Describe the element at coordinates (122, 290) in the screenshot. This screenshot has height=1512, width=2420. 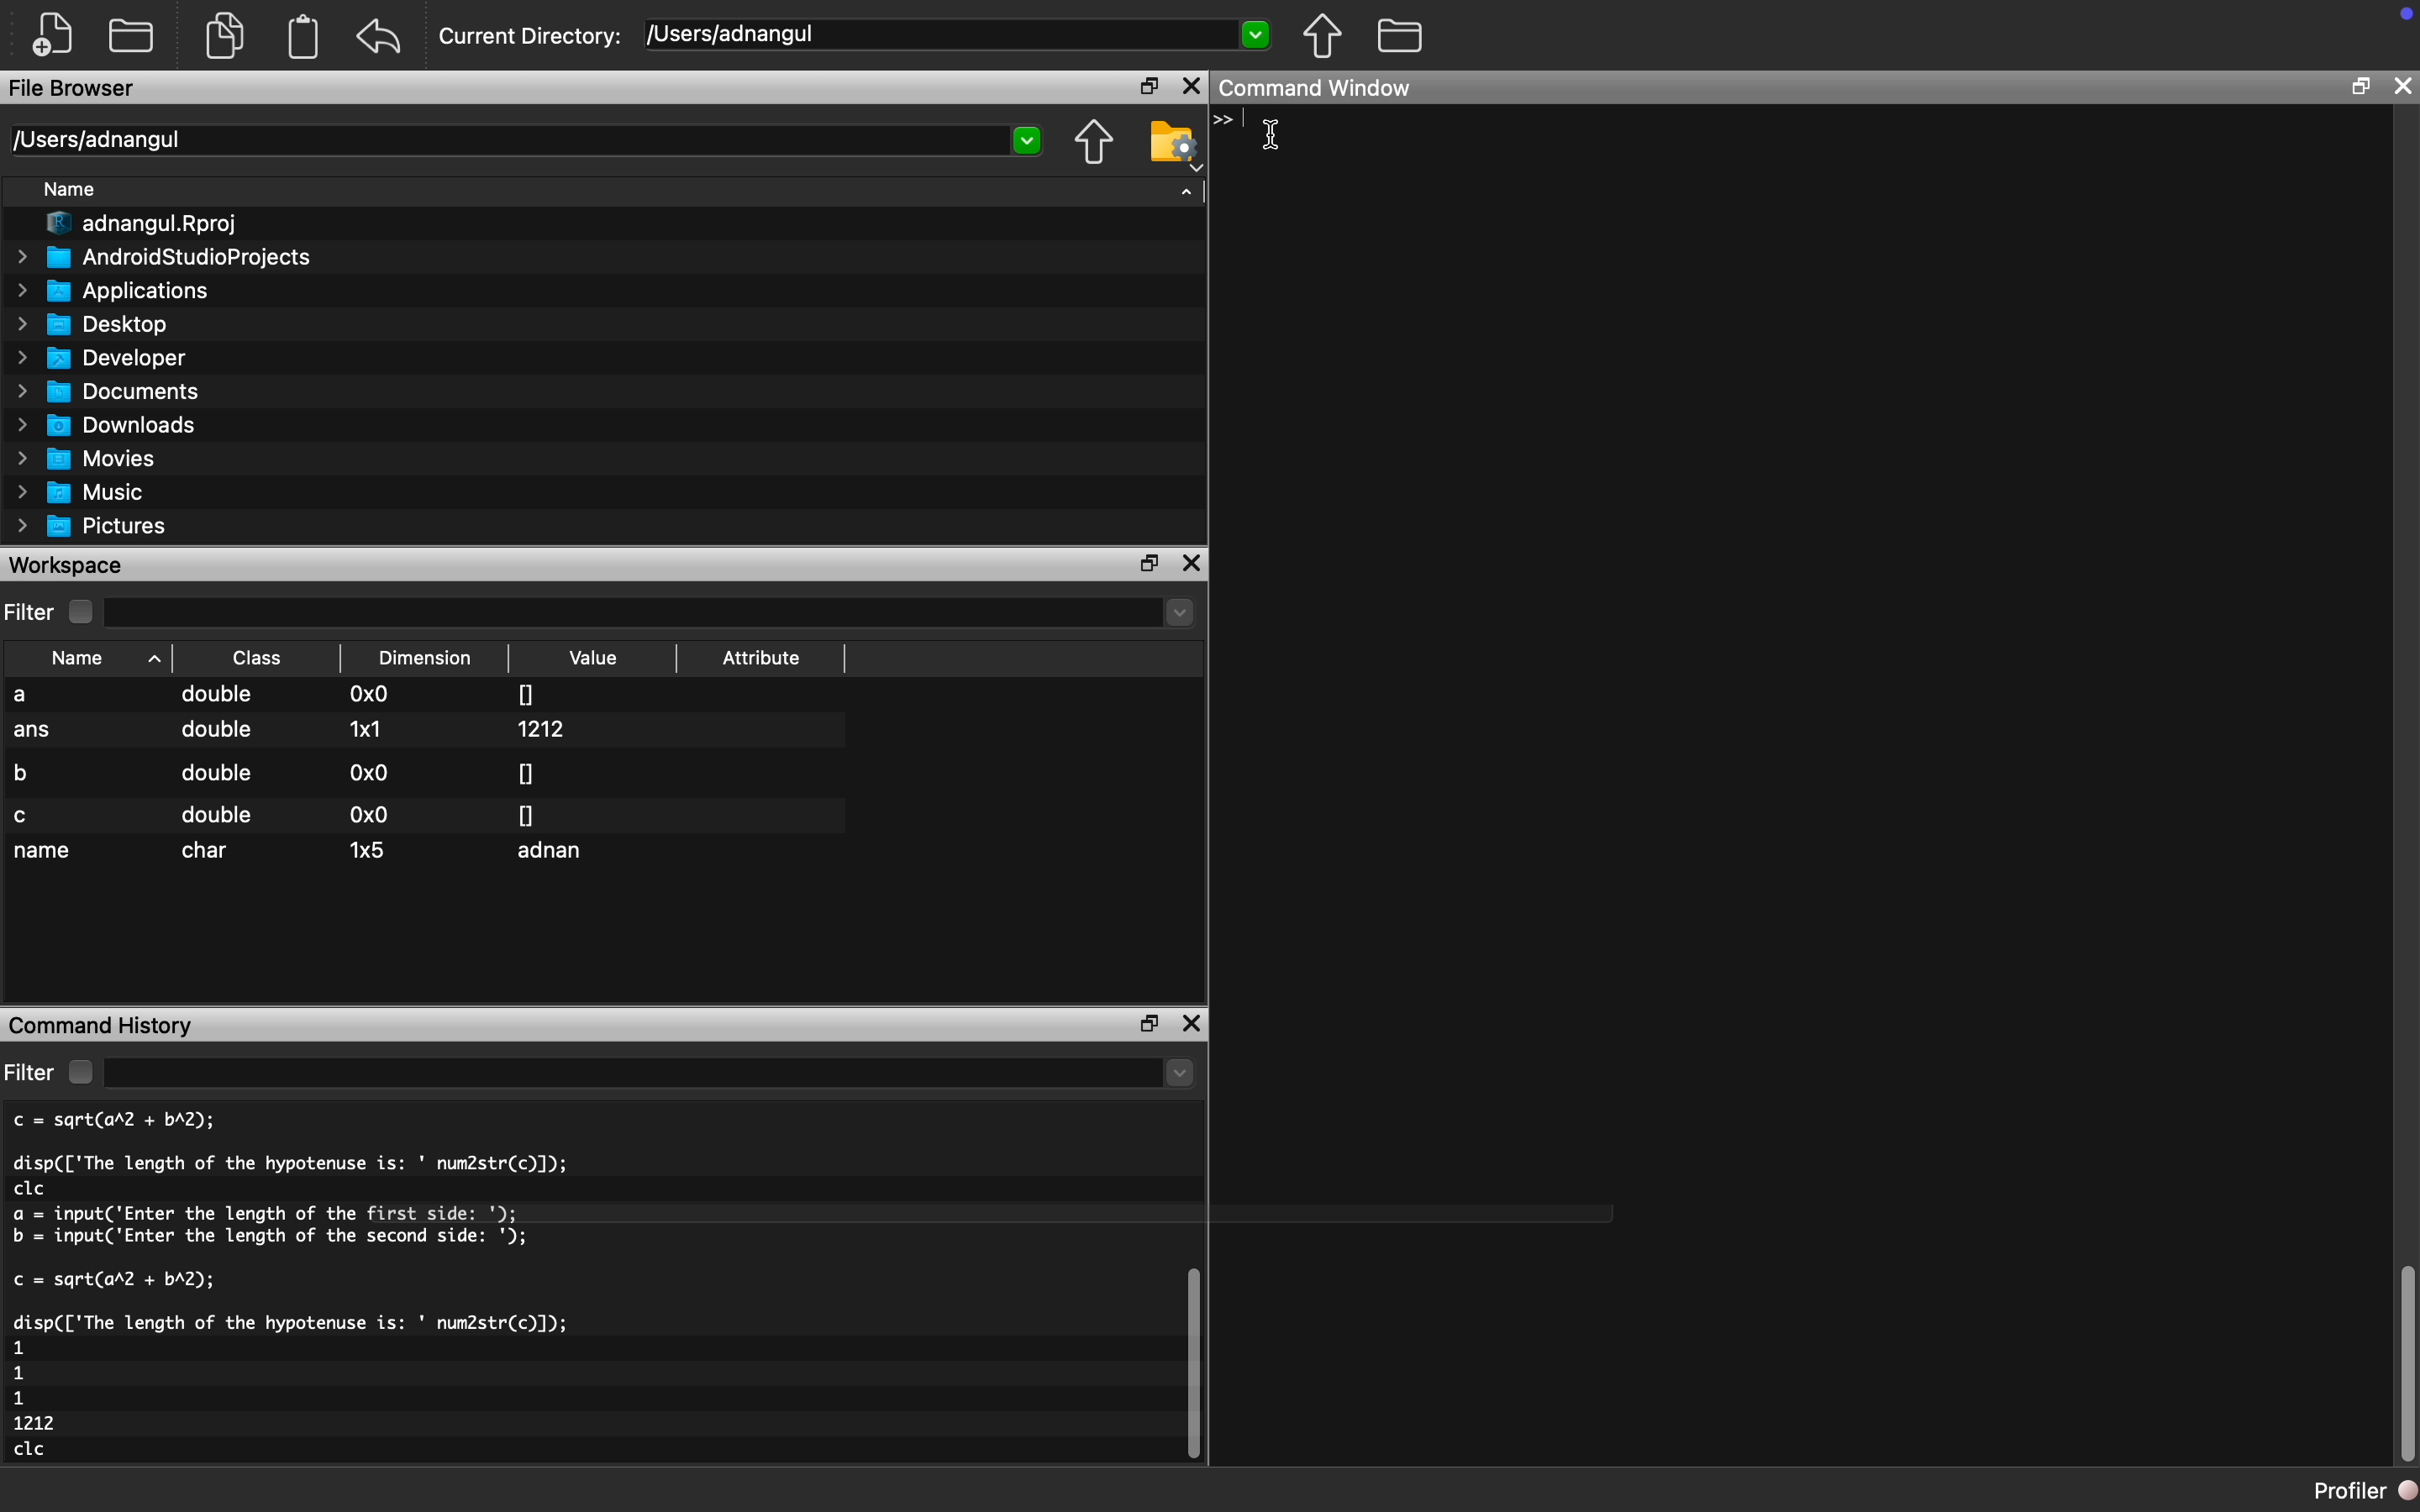
I see ` Applications` at that location.